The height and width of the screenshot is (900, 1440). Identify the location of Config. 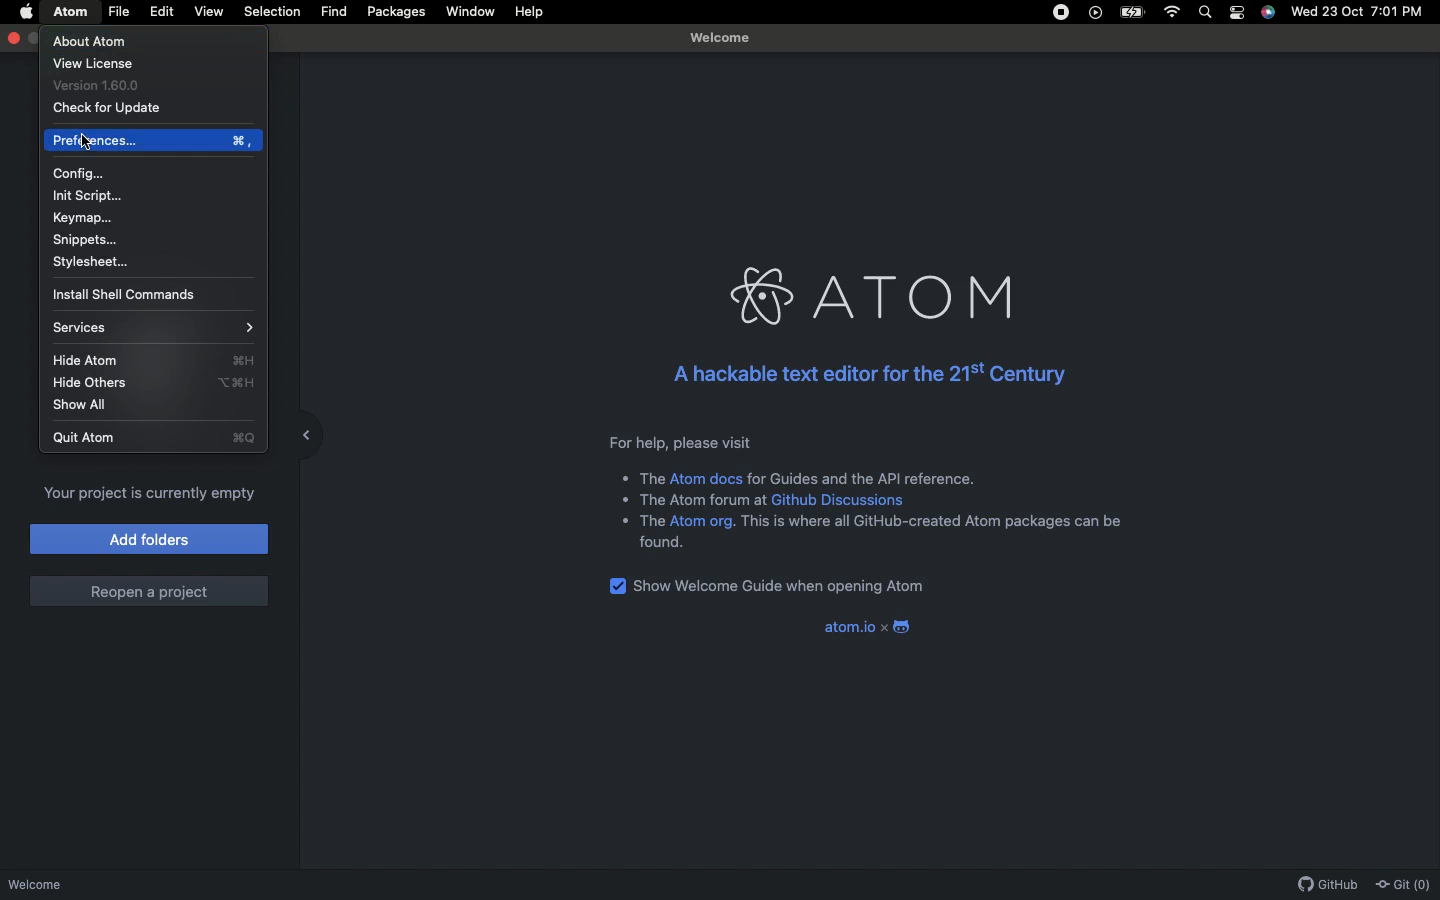
(80, 173).